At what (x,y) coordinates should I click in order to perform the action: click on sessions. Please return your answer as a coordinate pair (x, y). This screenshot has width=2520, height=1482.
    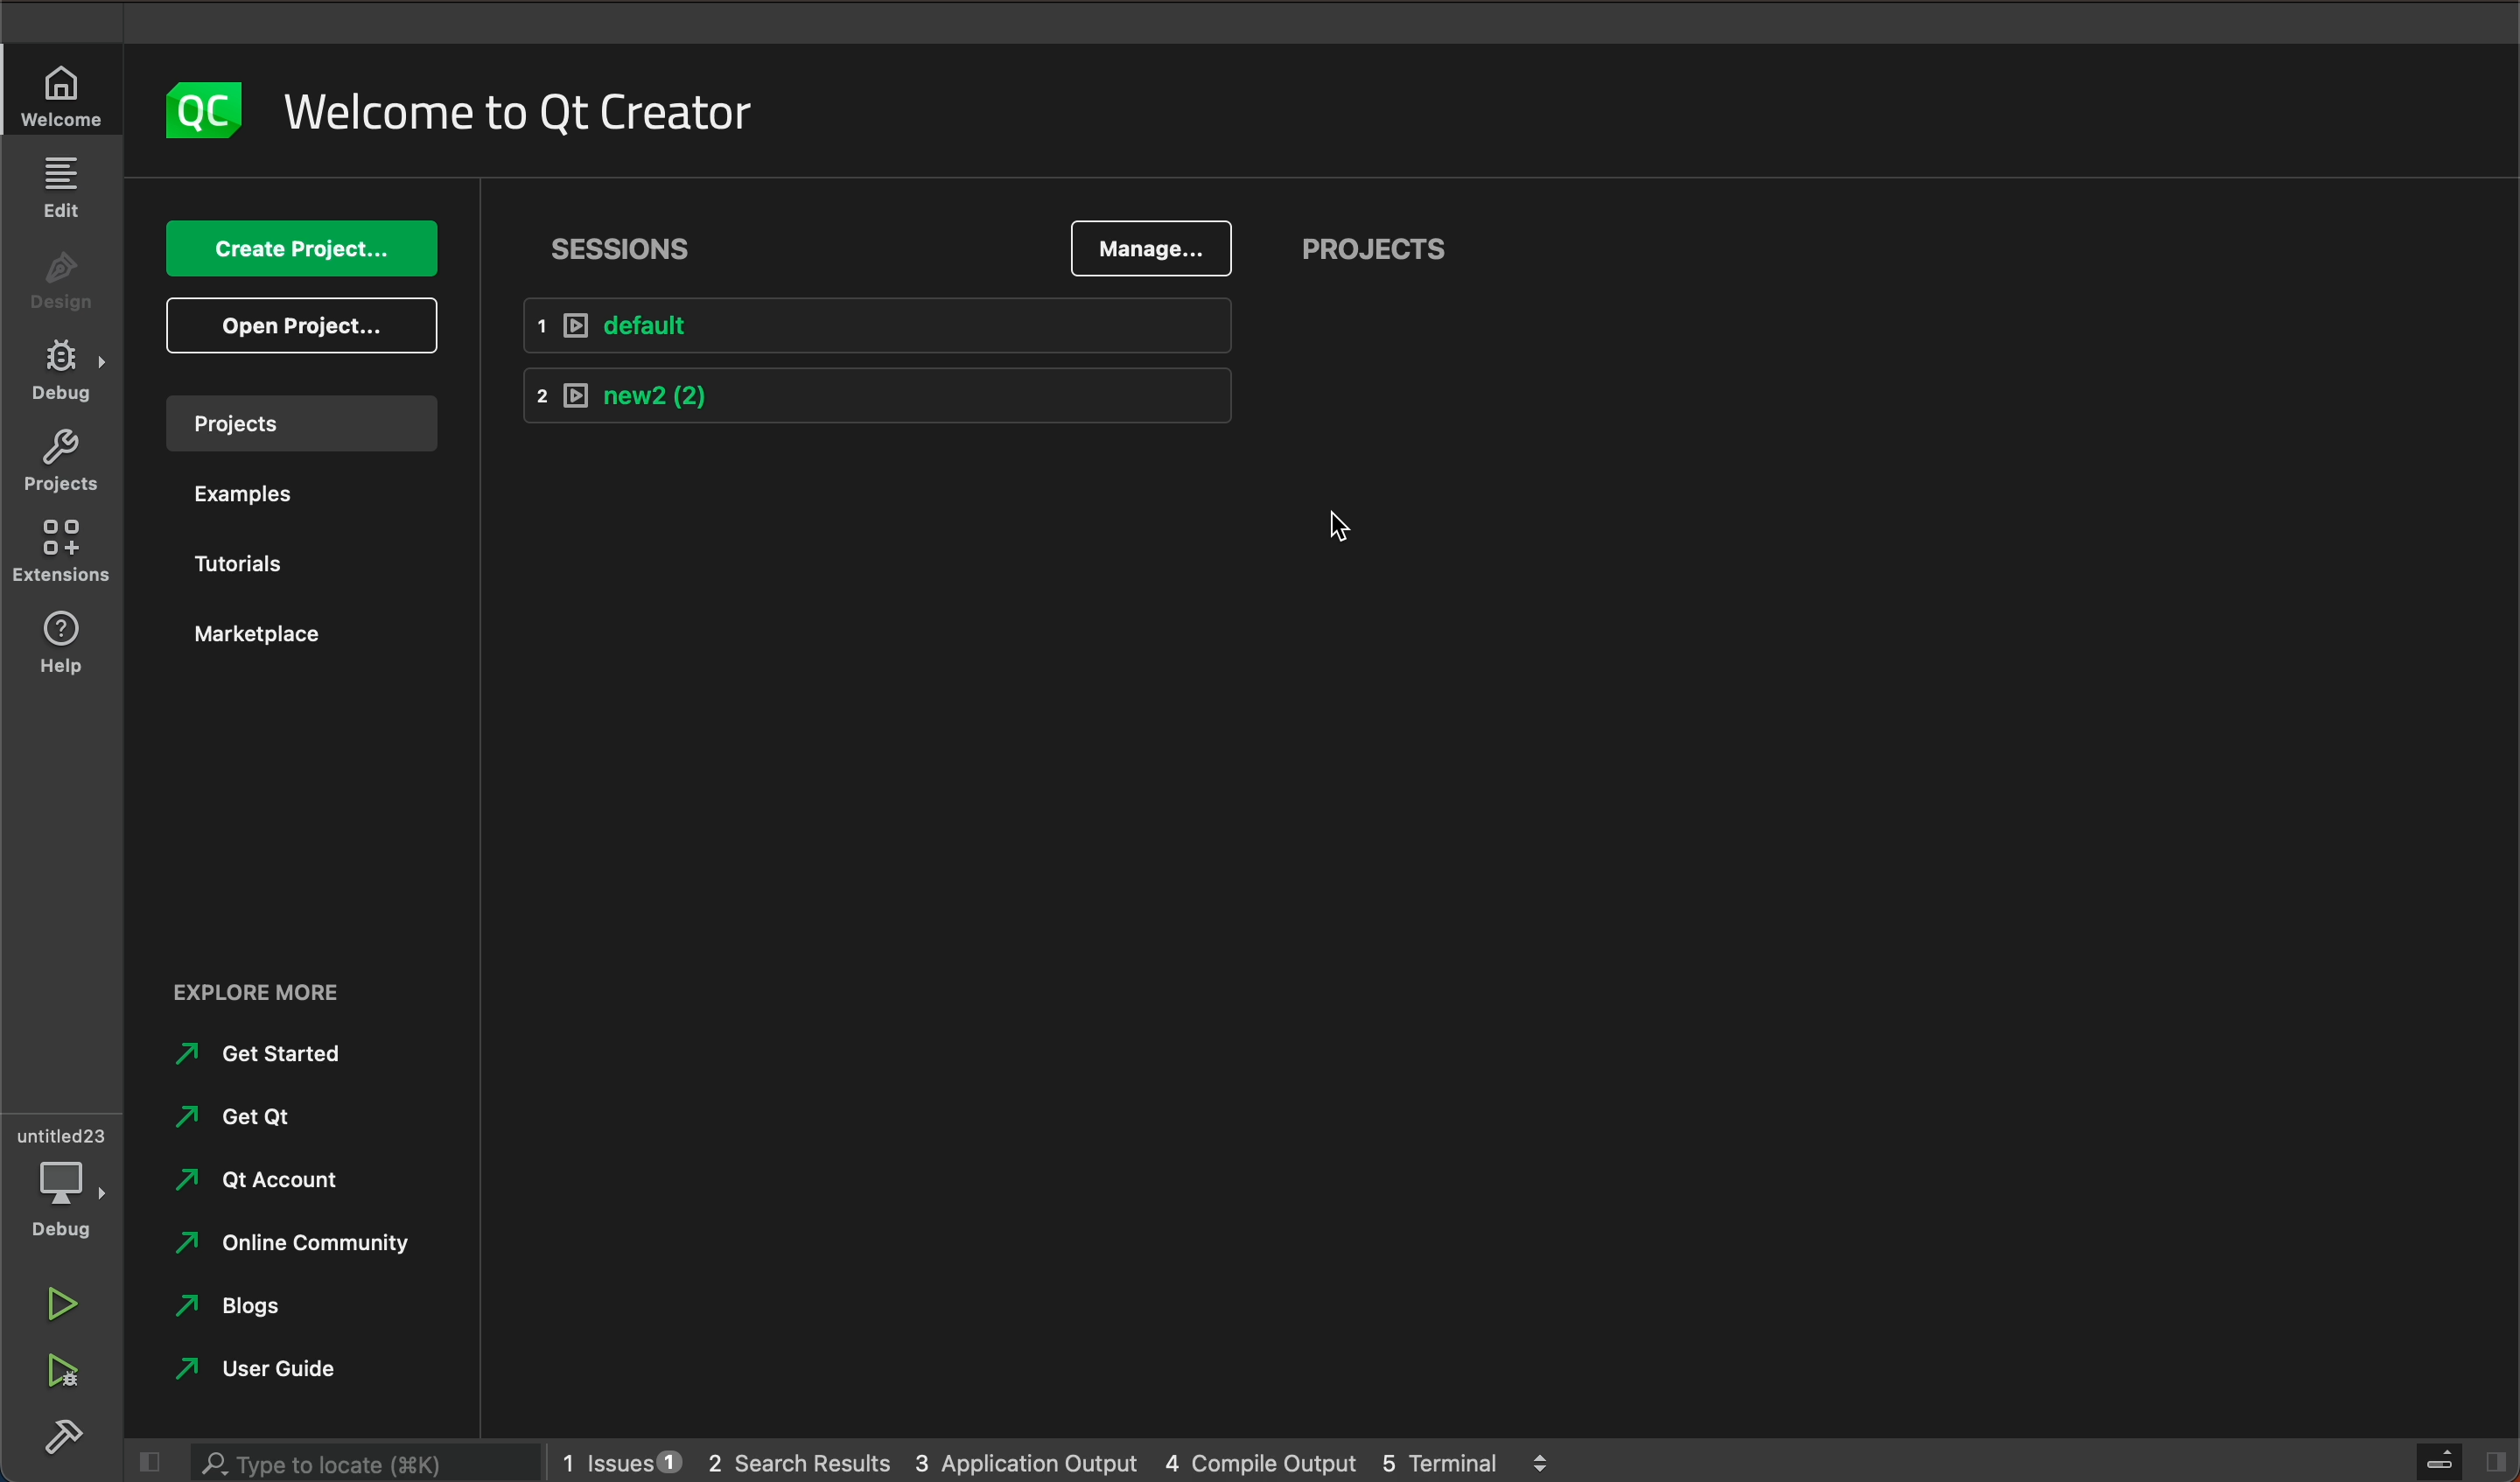
    Looking at the image, I should click on (631, 246).